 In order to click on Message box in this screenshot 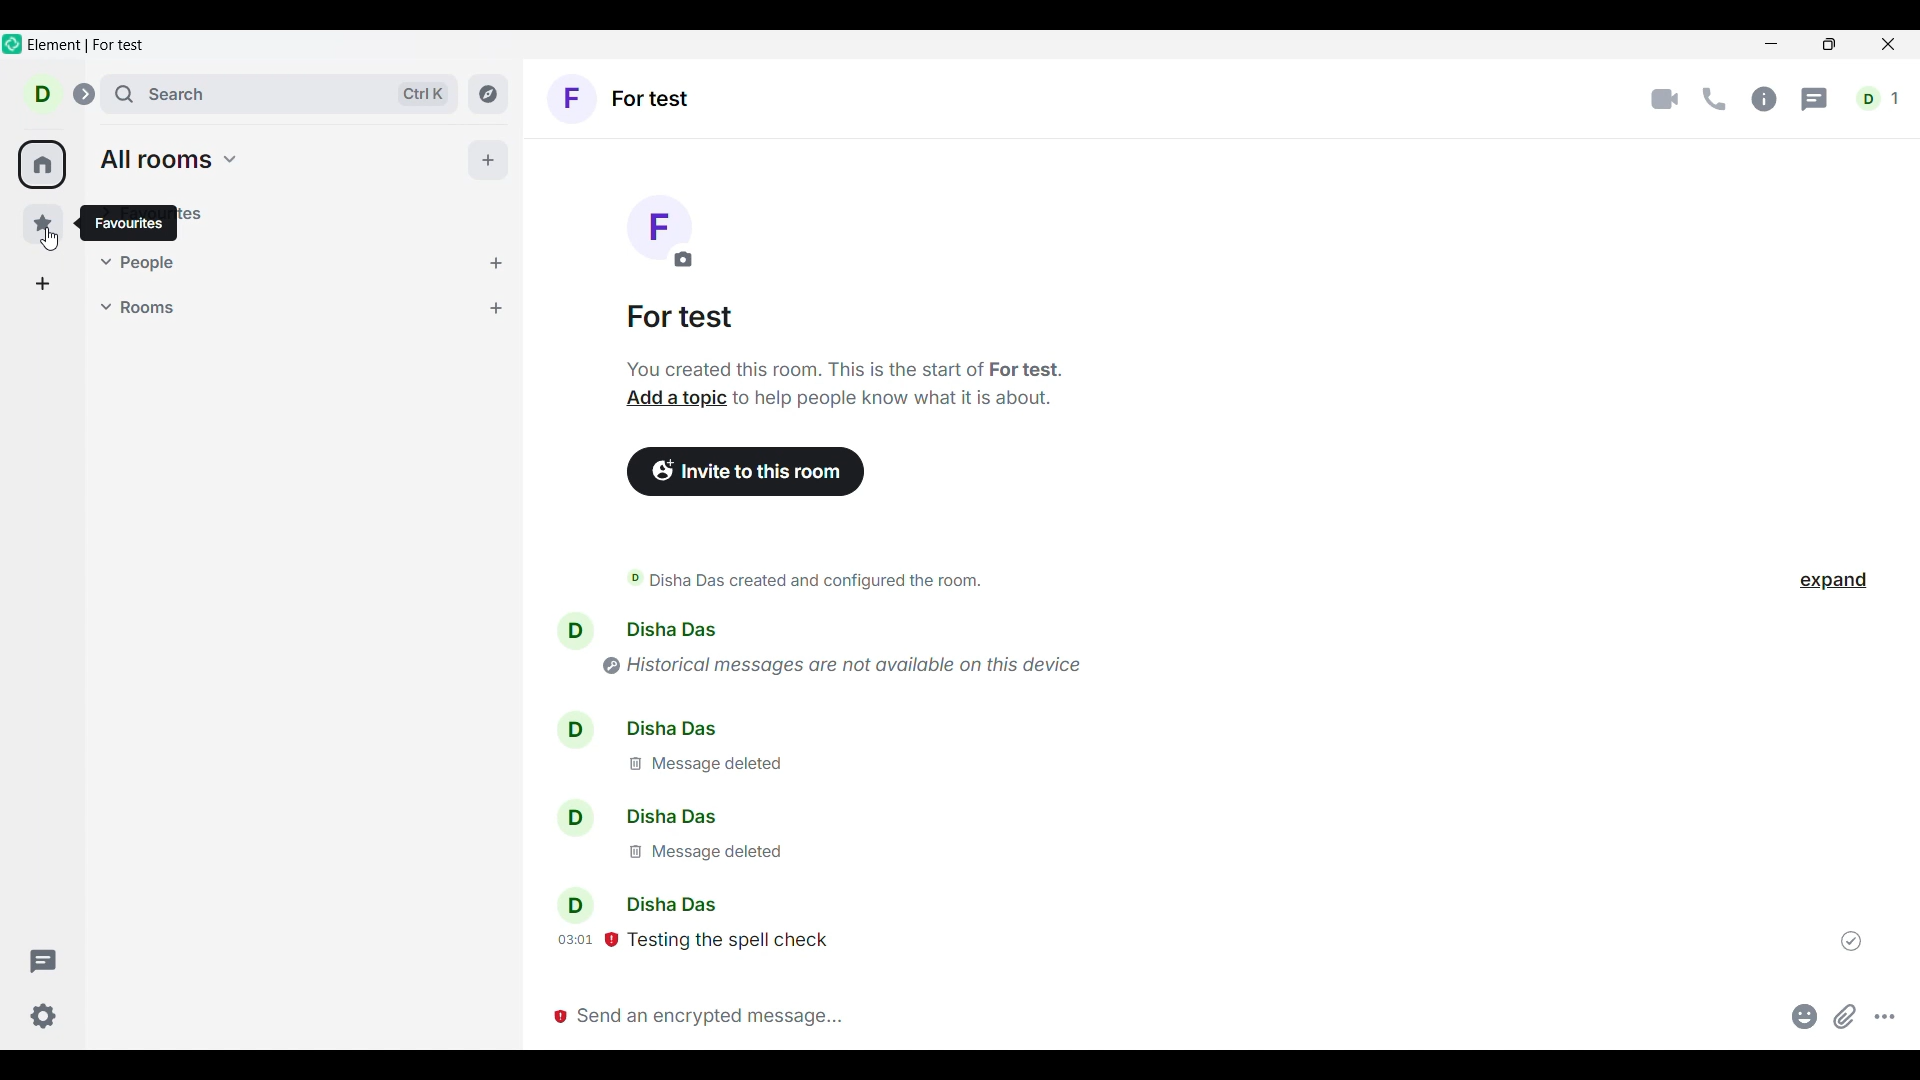, I will do `click(1167, 1016)`.